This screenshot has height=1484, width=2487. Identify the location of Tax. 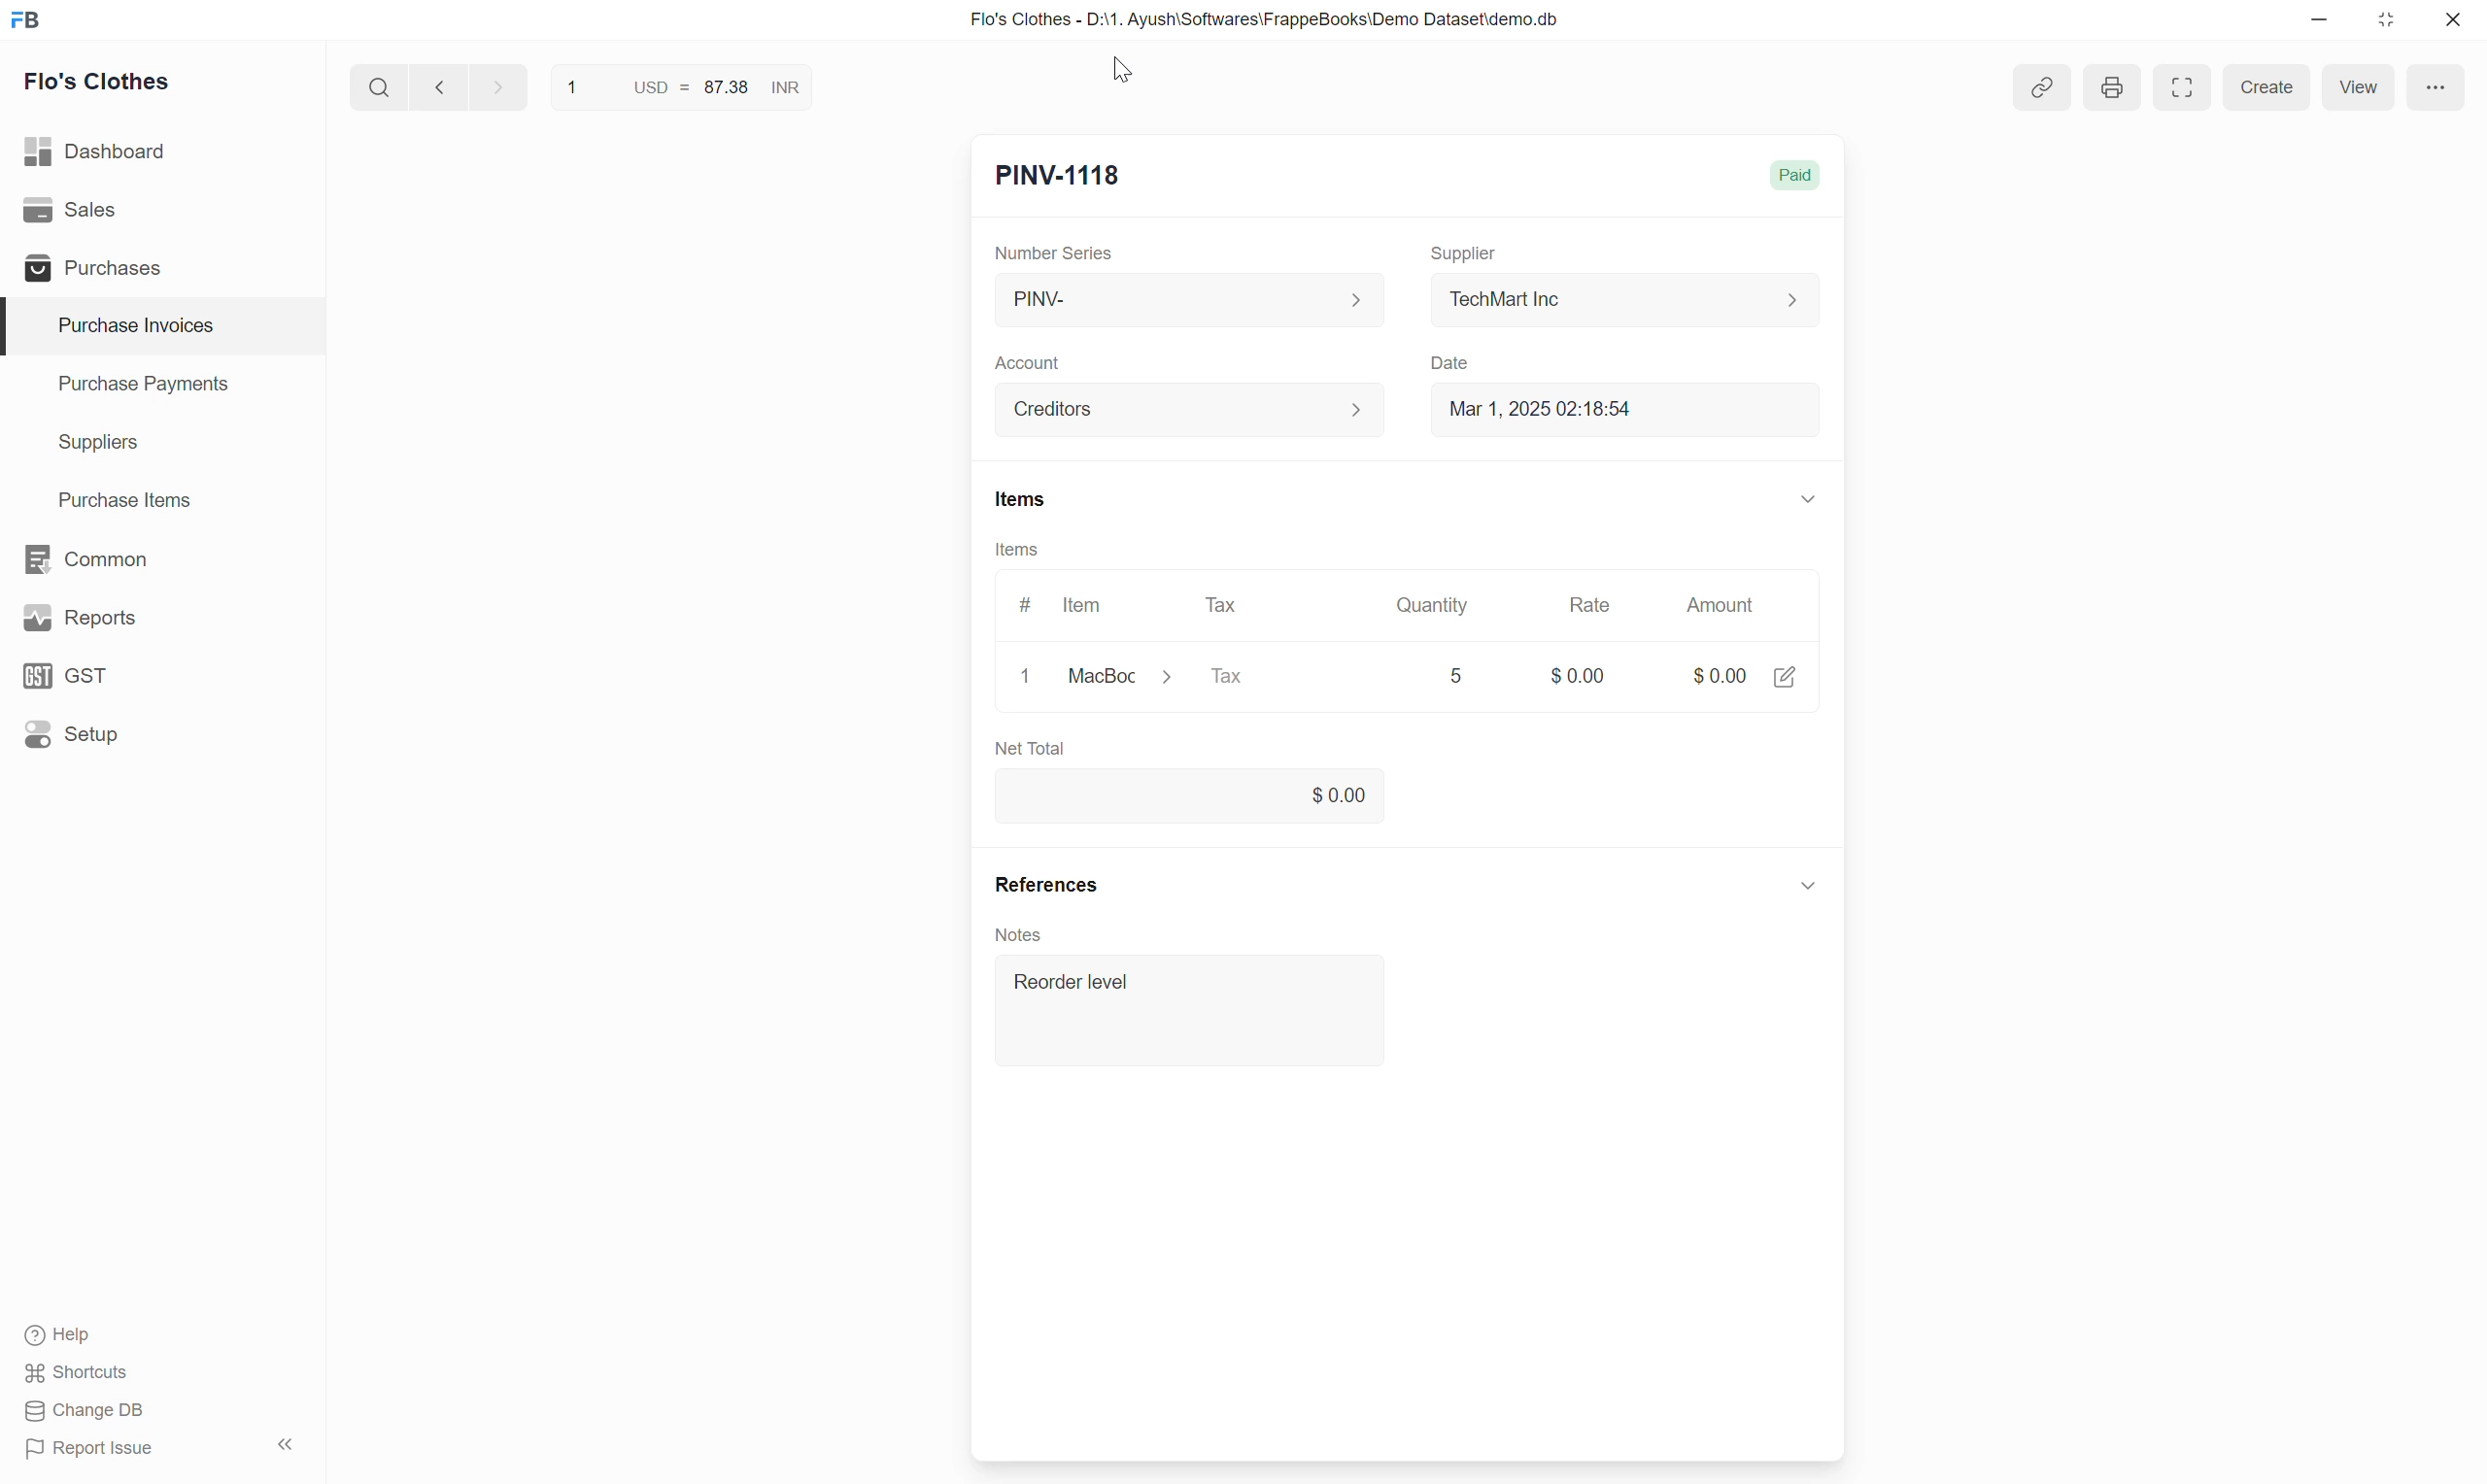
(1227, 605).